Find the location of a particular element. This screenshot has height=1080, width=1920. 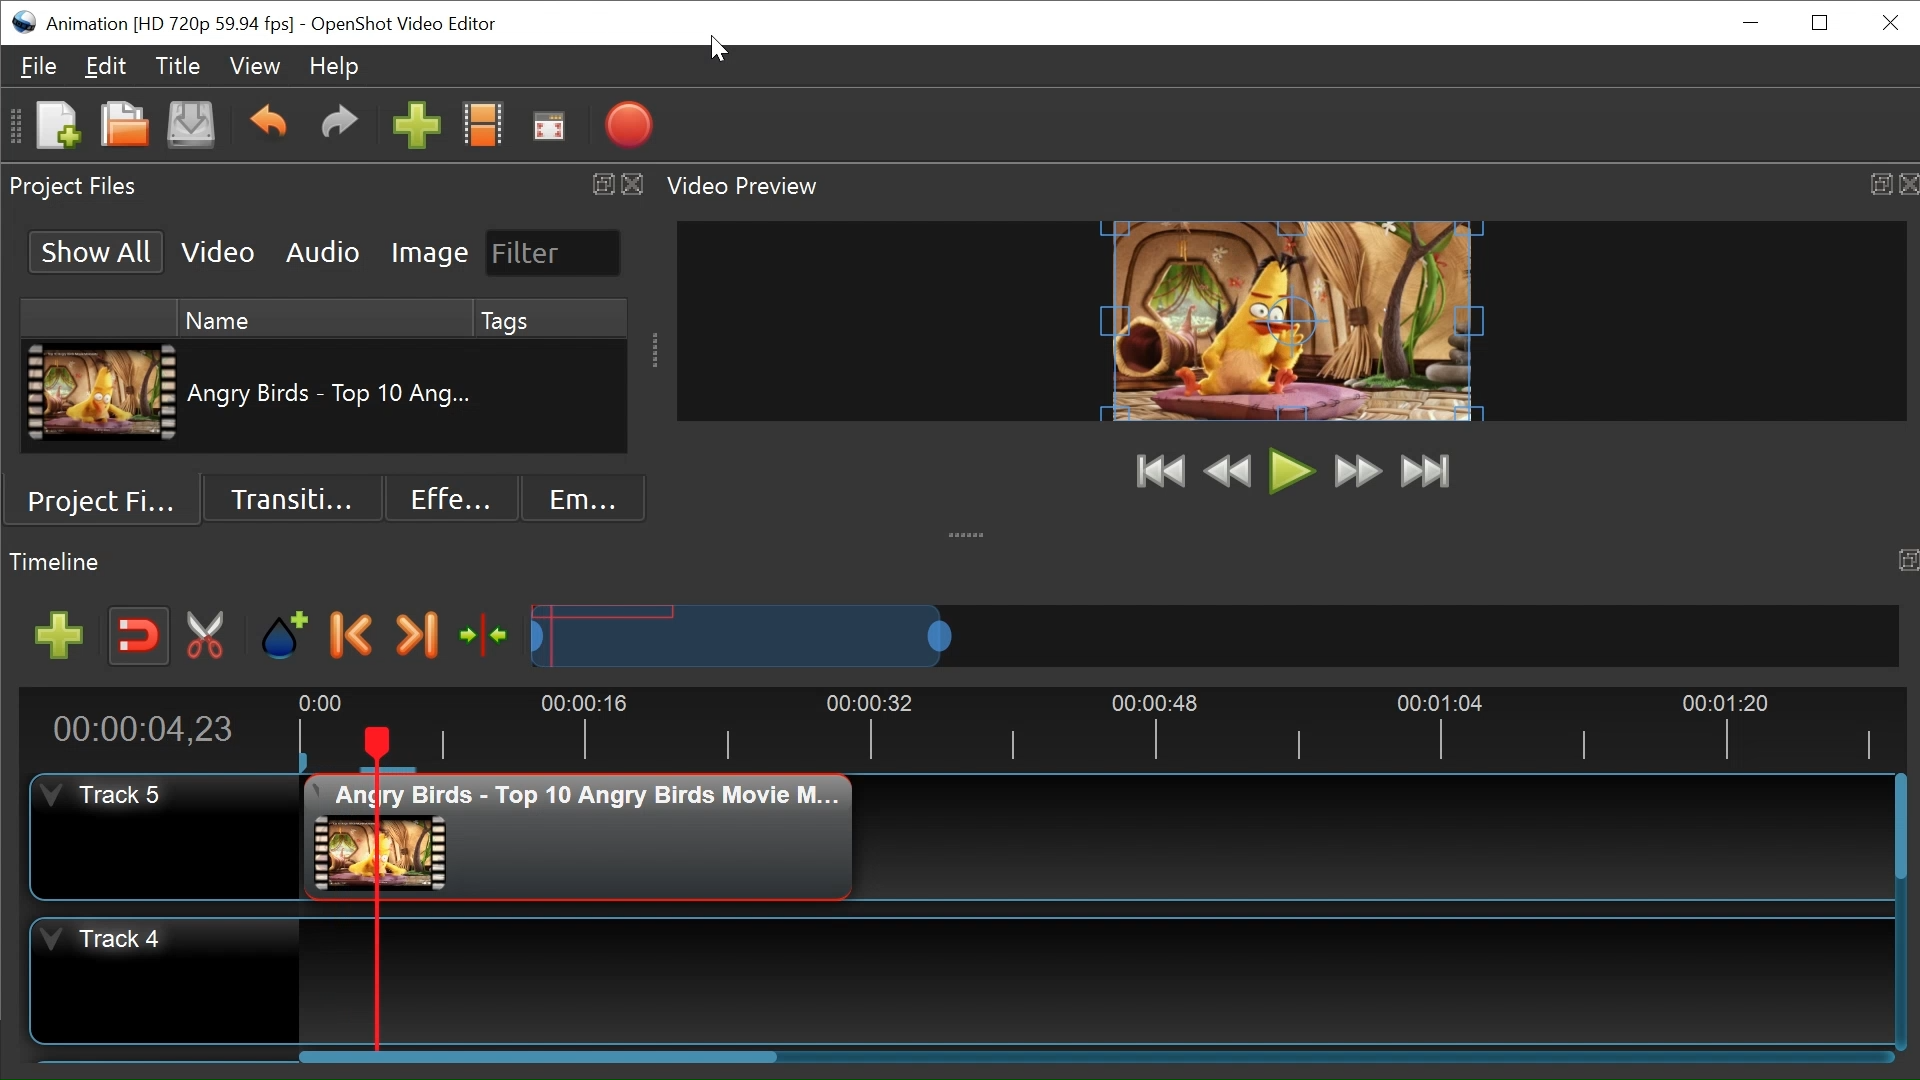

Undo is located at coordinates (271, 125).